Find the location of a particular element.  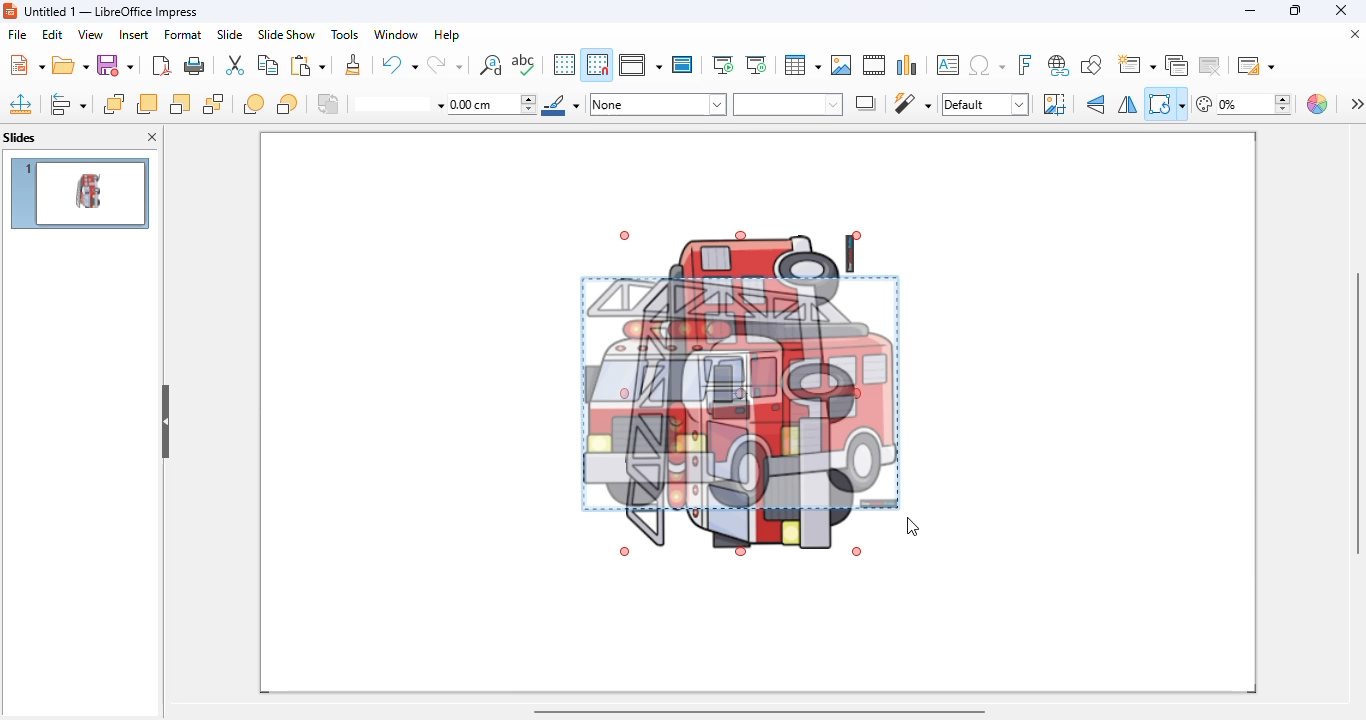

display grid is located at coordinates (564, 65).